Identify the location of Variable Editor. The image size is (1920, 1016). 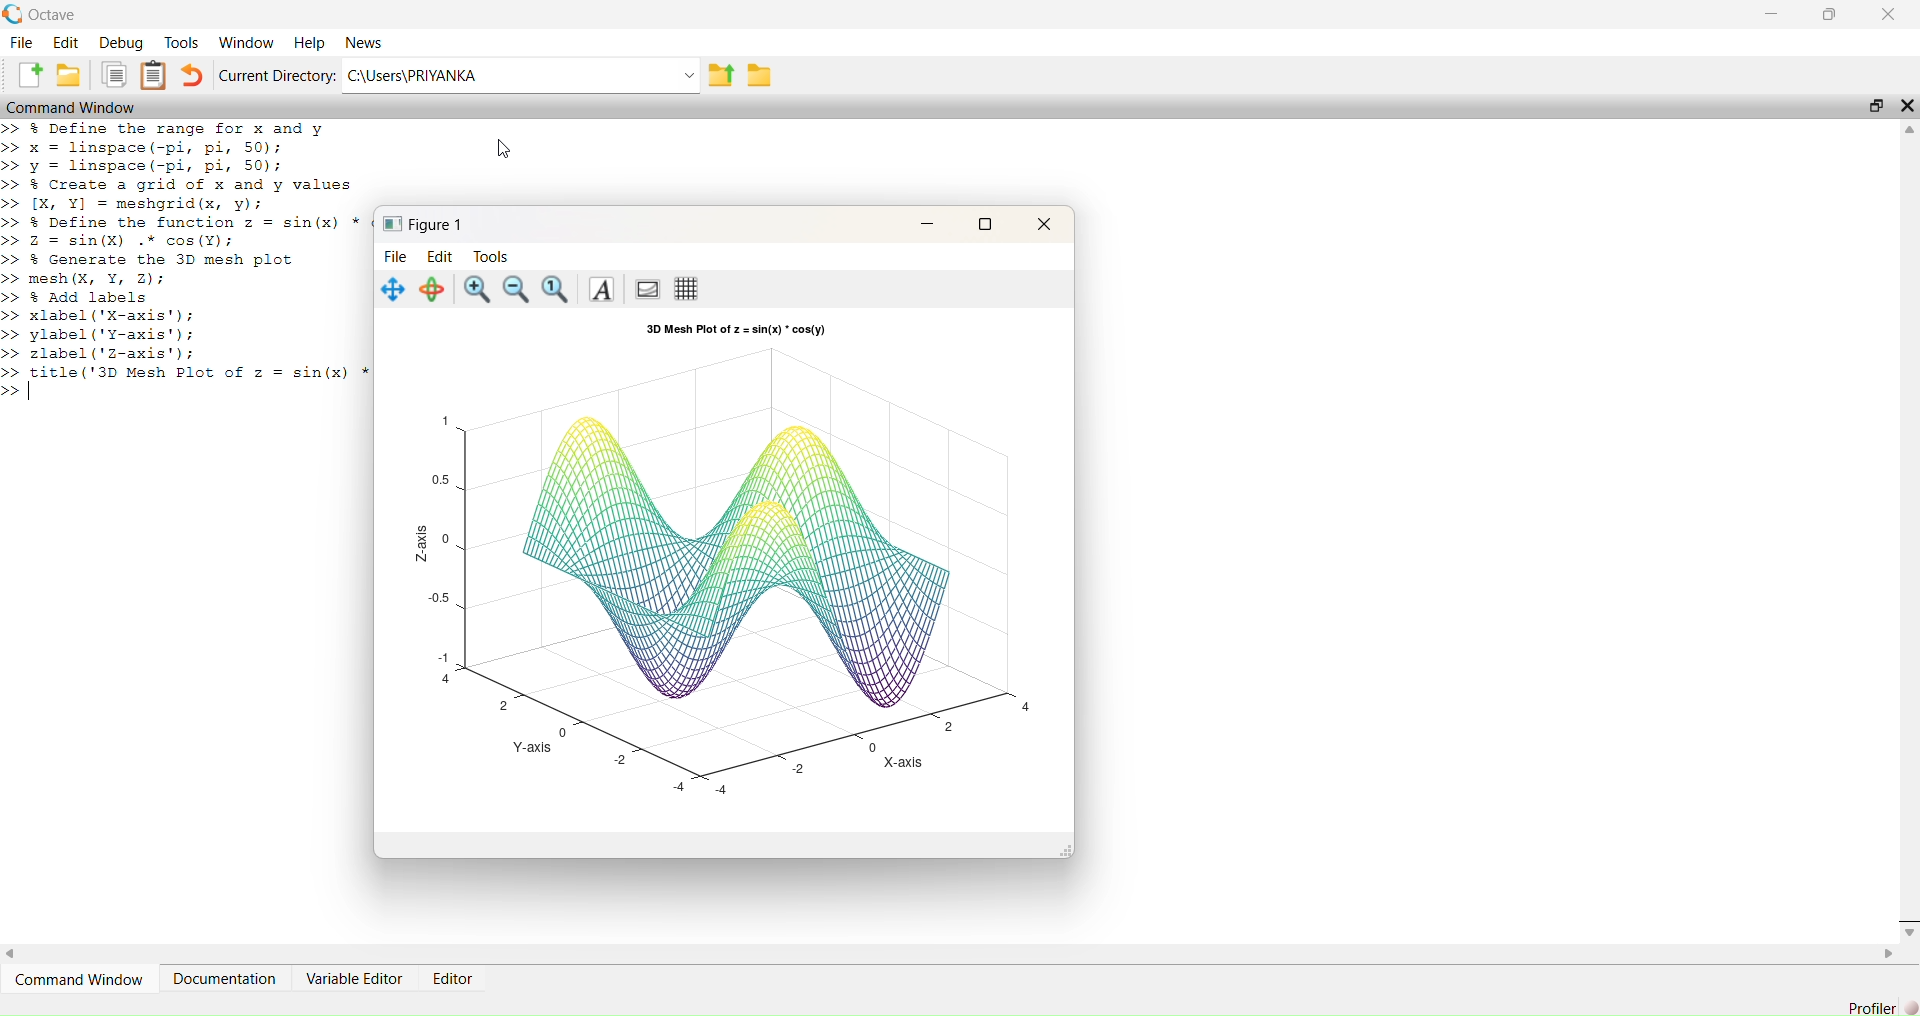
(354, 978).